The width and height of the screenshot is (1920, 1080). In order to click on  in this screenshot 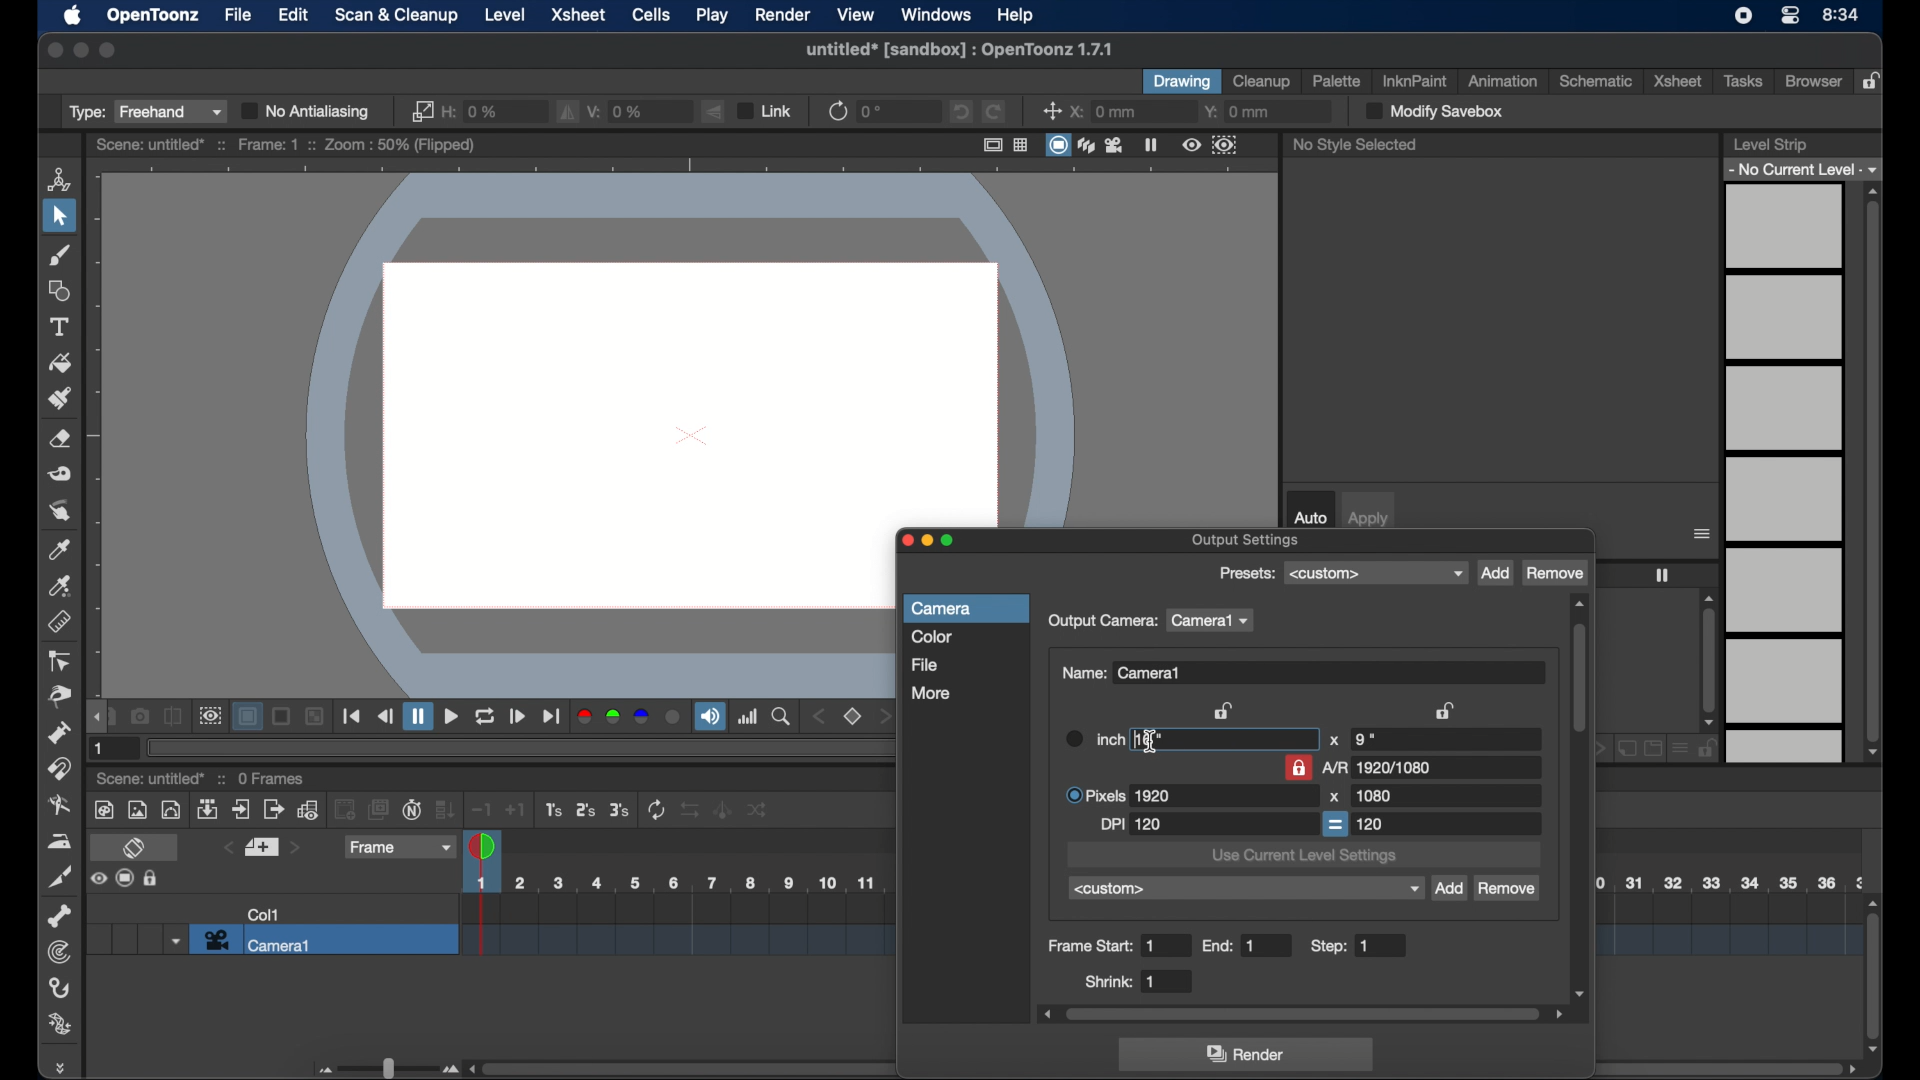, I will do `click(550, 721)`.